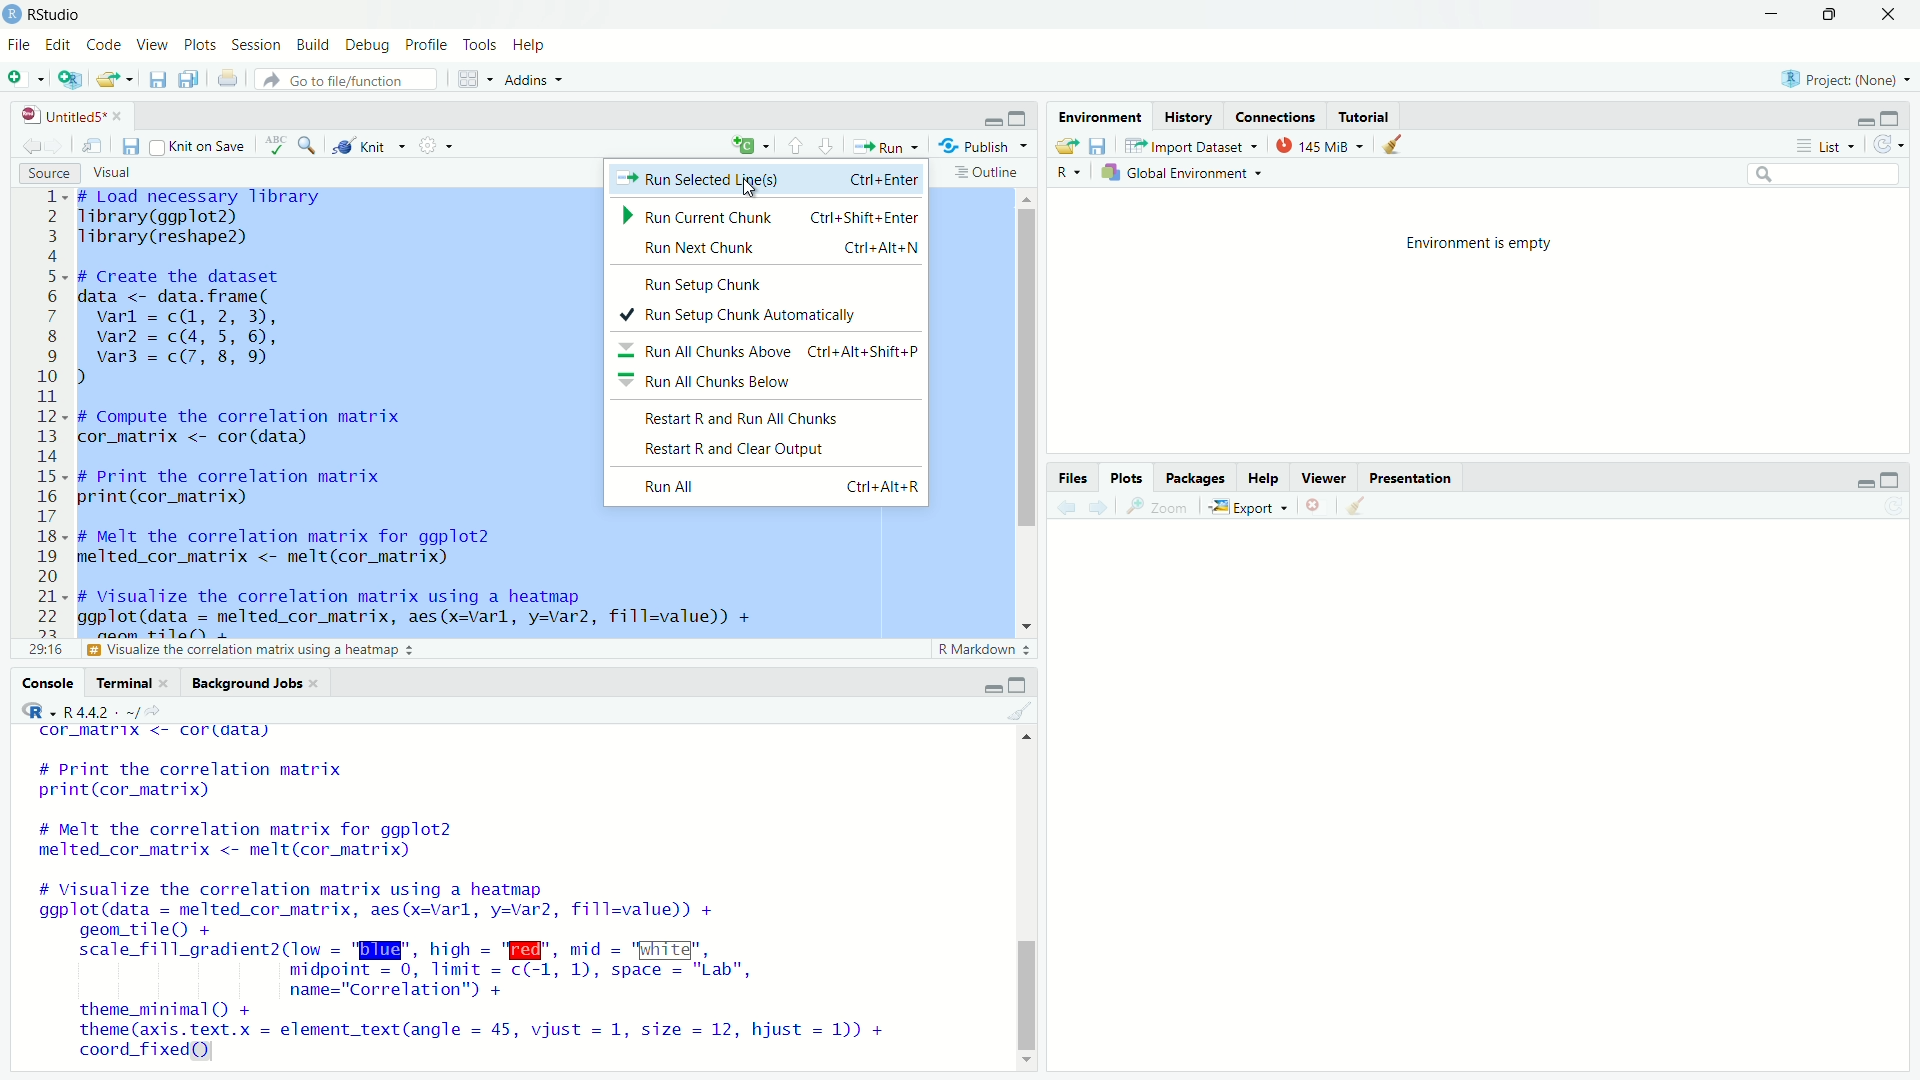 The image size is (1920, 1080). Describe the element at coordinates (1020, 685) in the screenshot. I see `maximize` at that location.